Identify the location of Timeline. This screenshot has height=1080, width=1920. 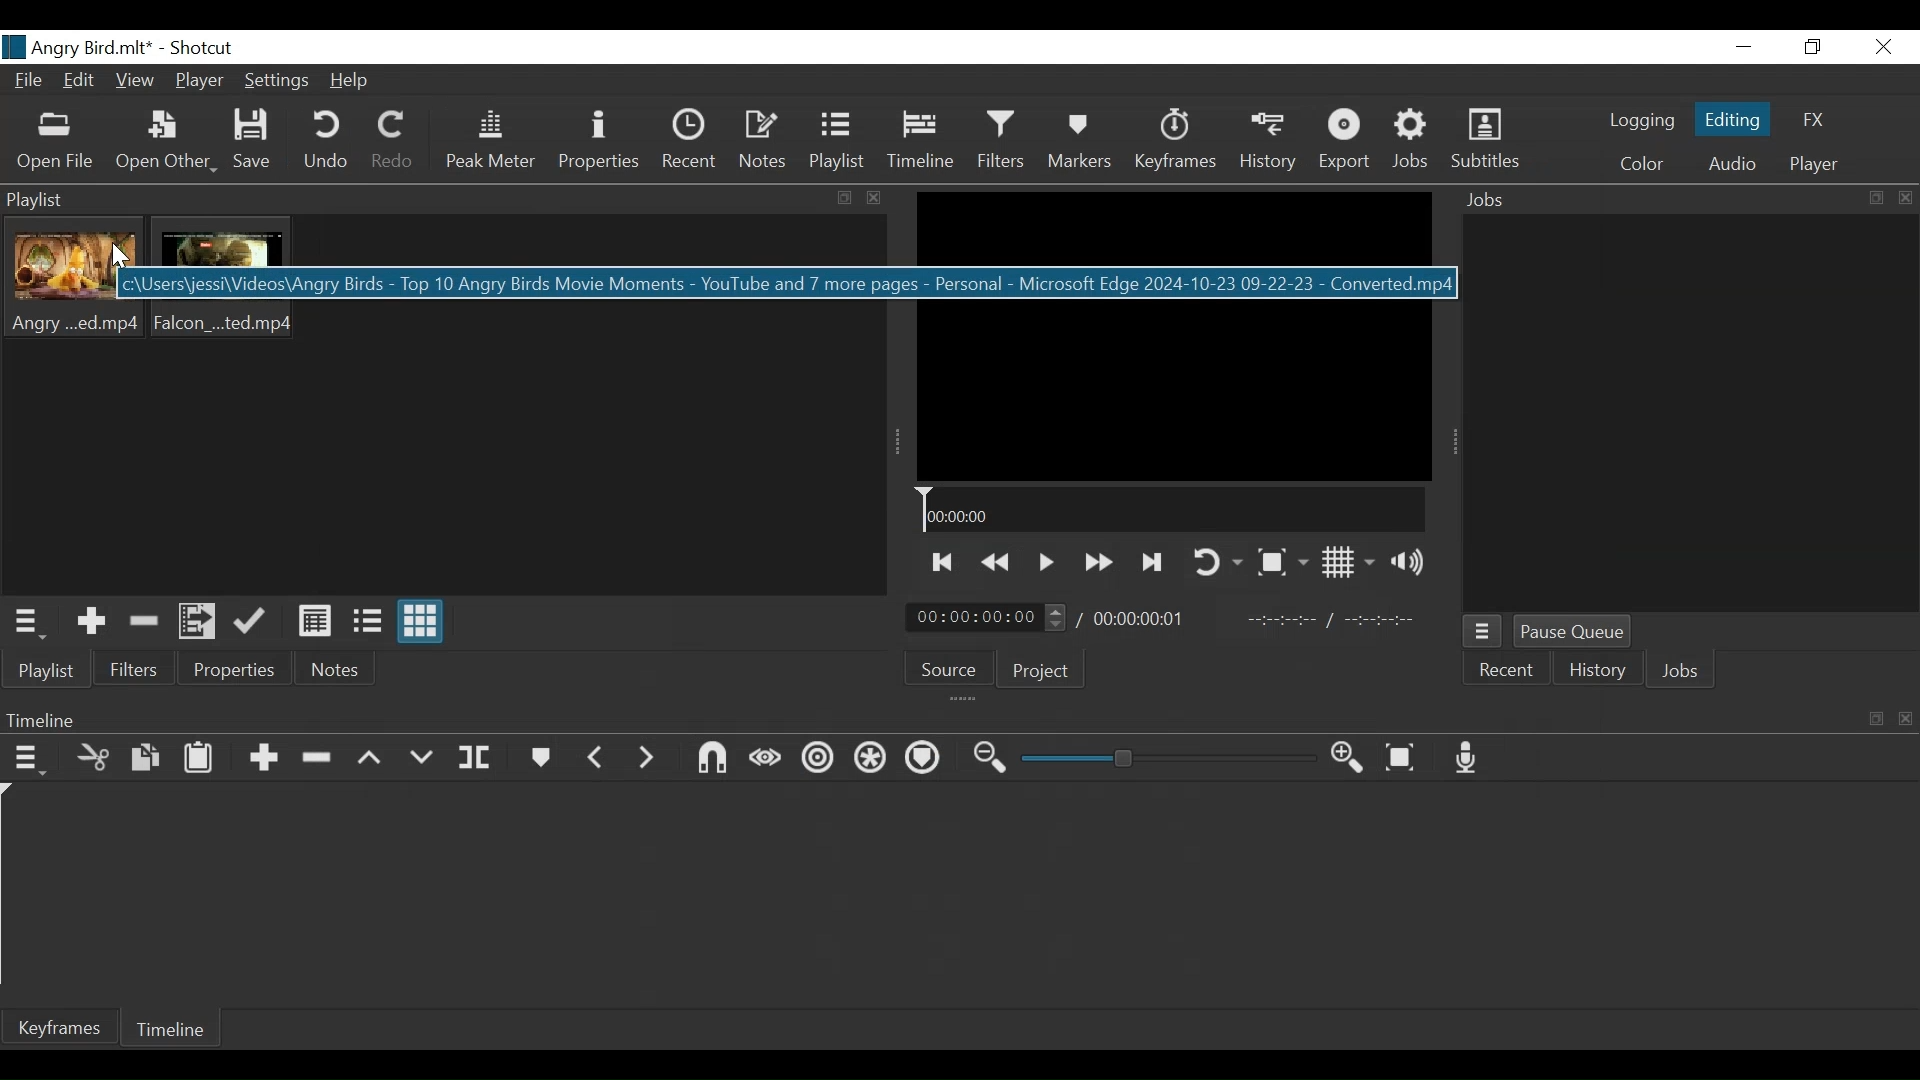
(1172, 510).